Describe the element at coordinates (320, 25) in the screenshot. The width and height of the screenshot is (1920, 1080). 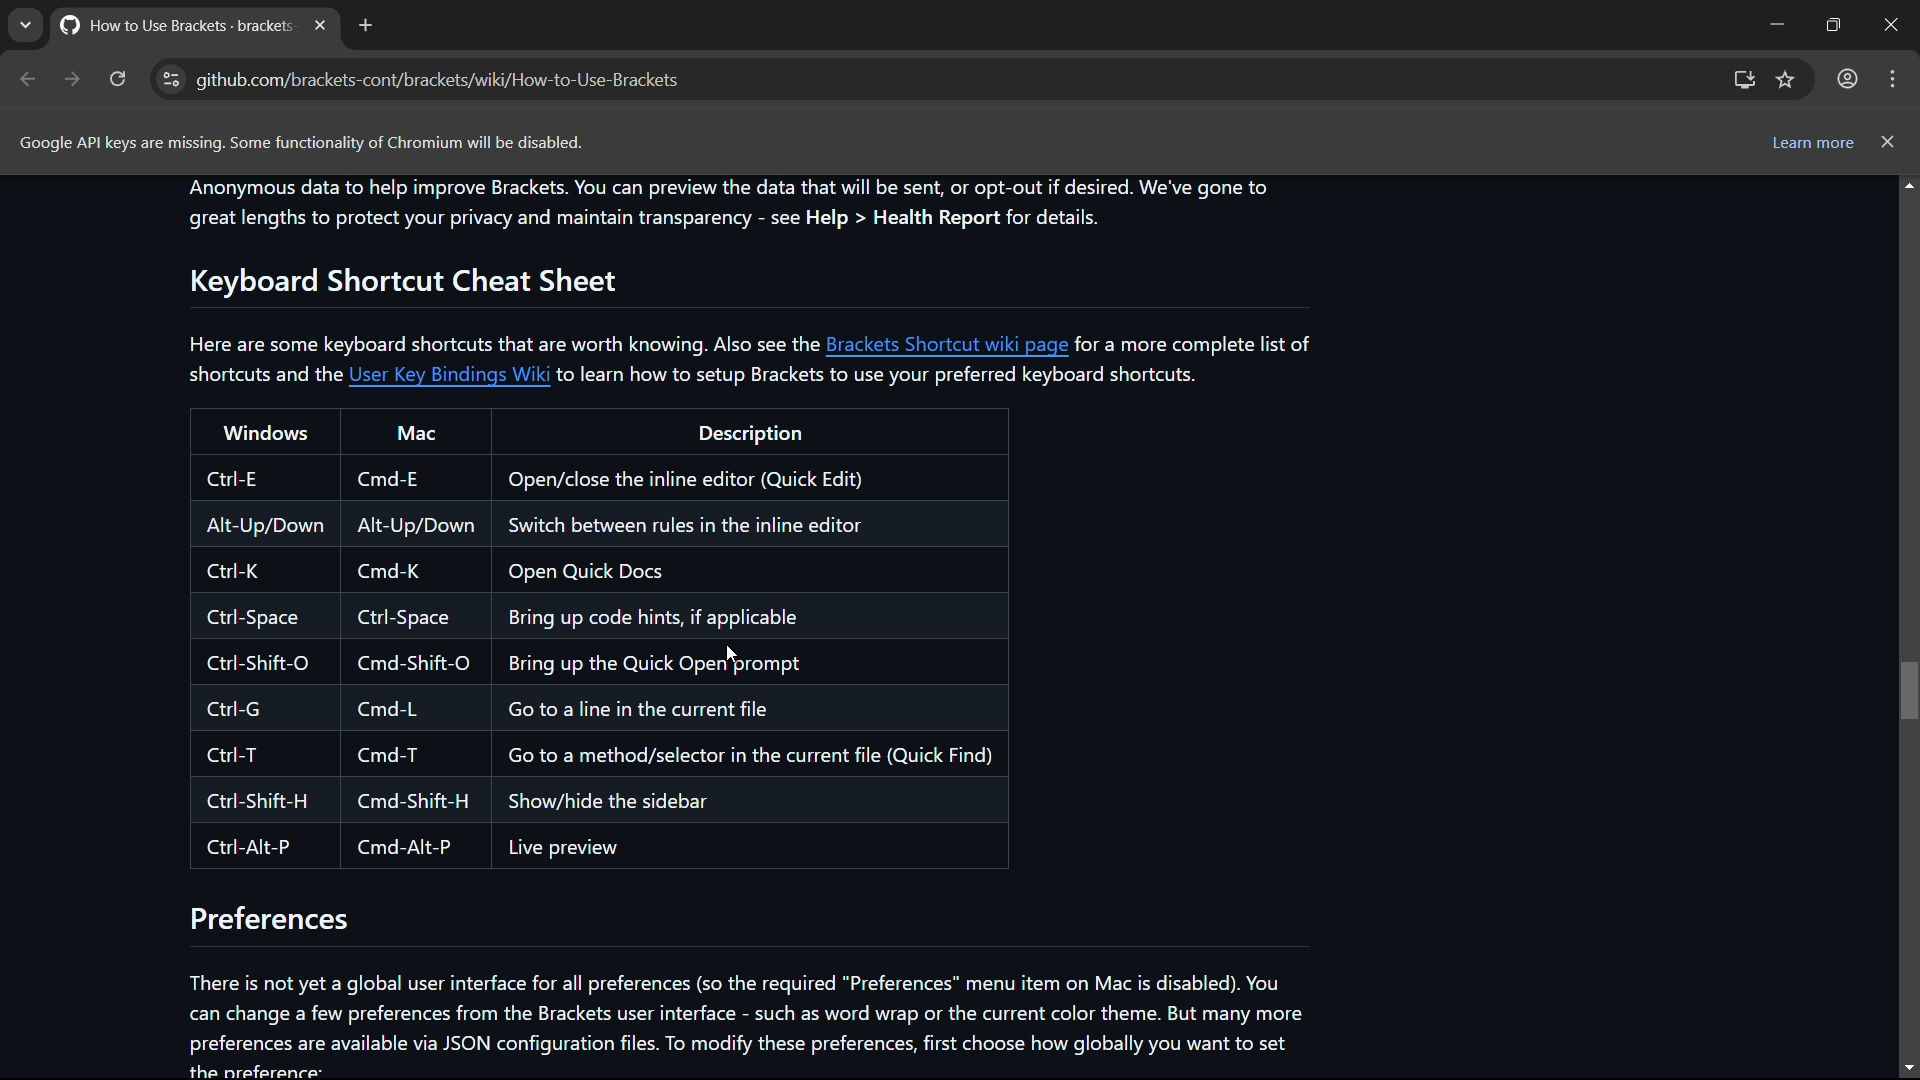
I see `close tab` at that location.